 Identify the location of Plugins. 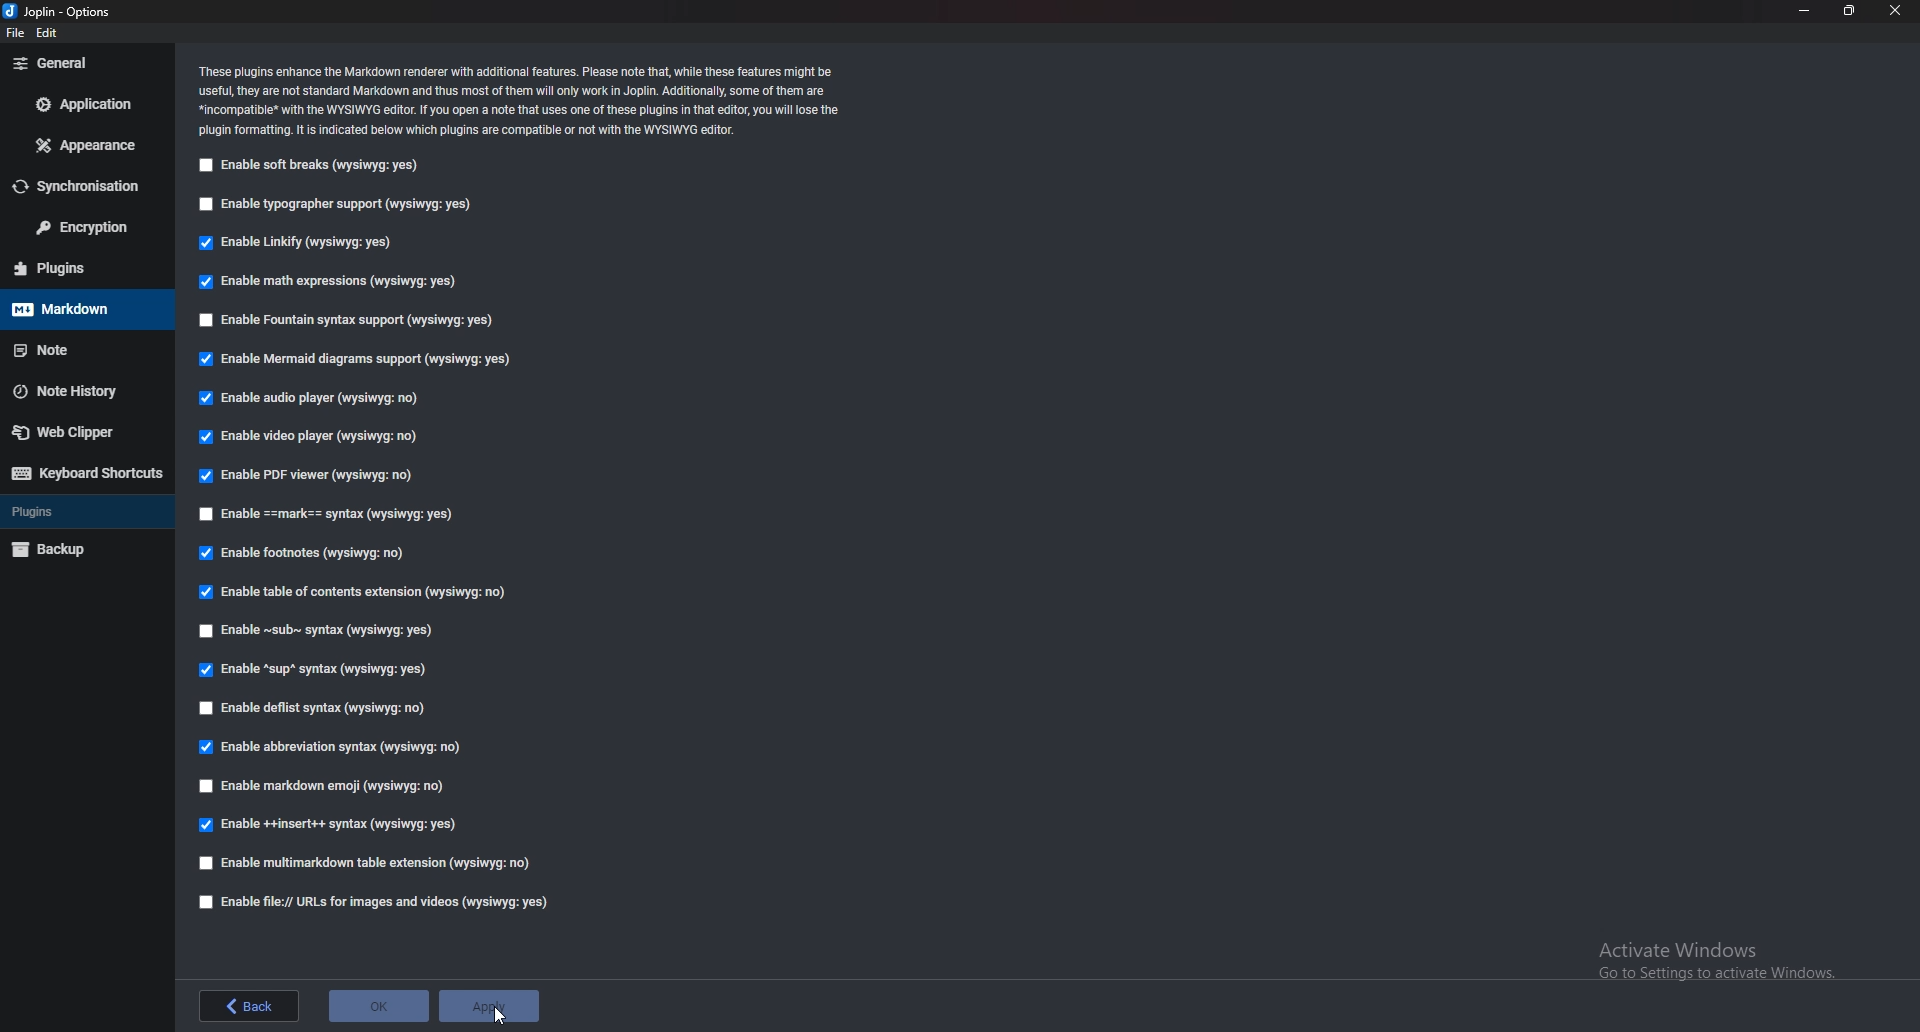
(74, 269).